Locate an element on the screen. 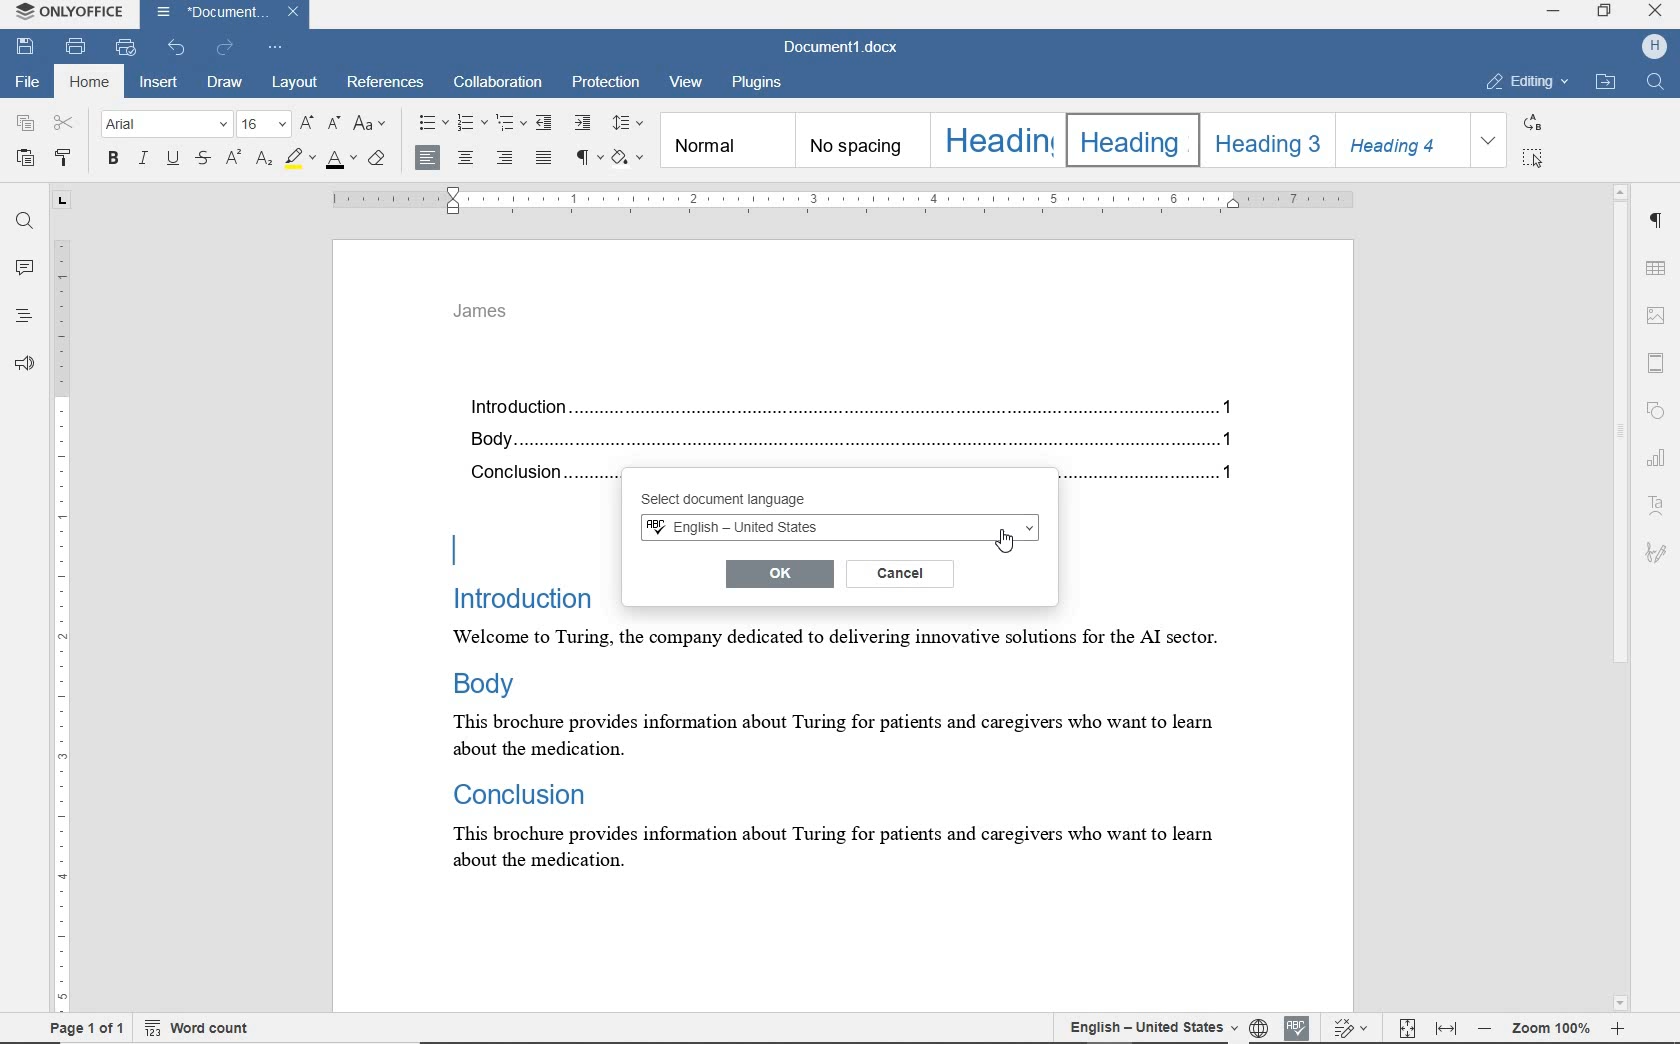  ruler is located at coordinates (63, 606).